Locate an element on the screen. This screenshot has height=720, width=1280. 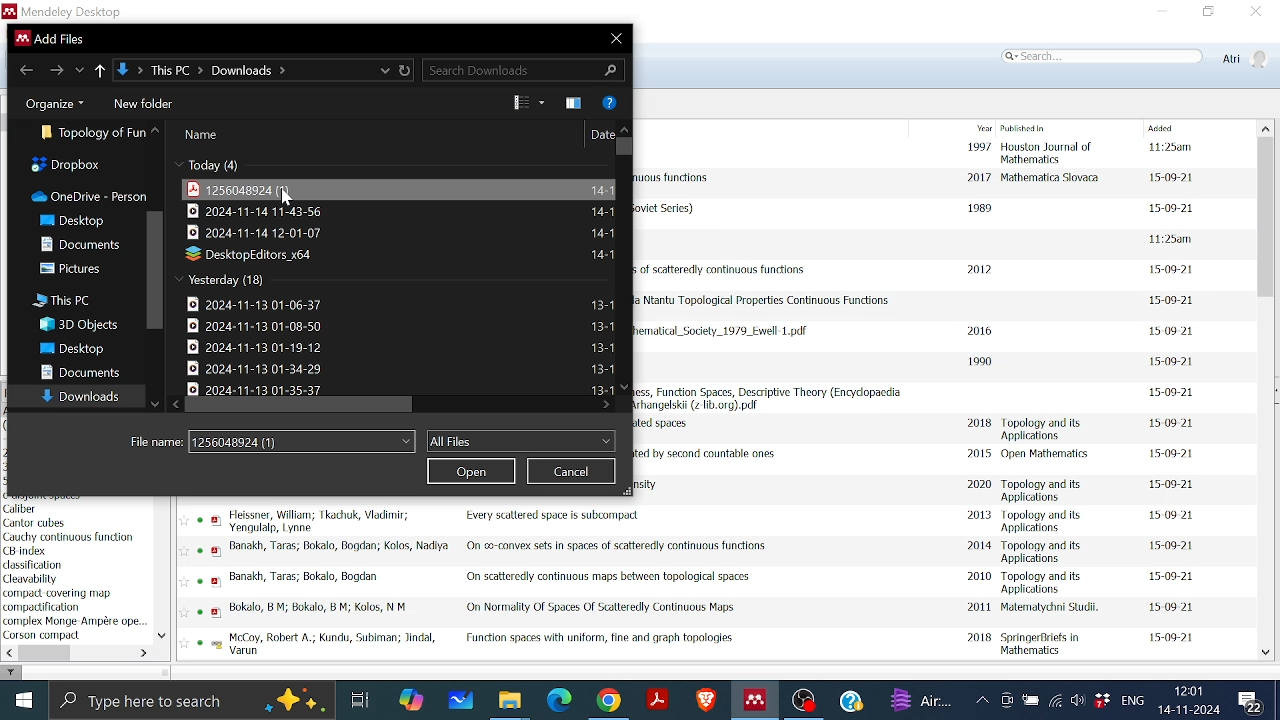
Published in is located at coordinates (1052, 608).